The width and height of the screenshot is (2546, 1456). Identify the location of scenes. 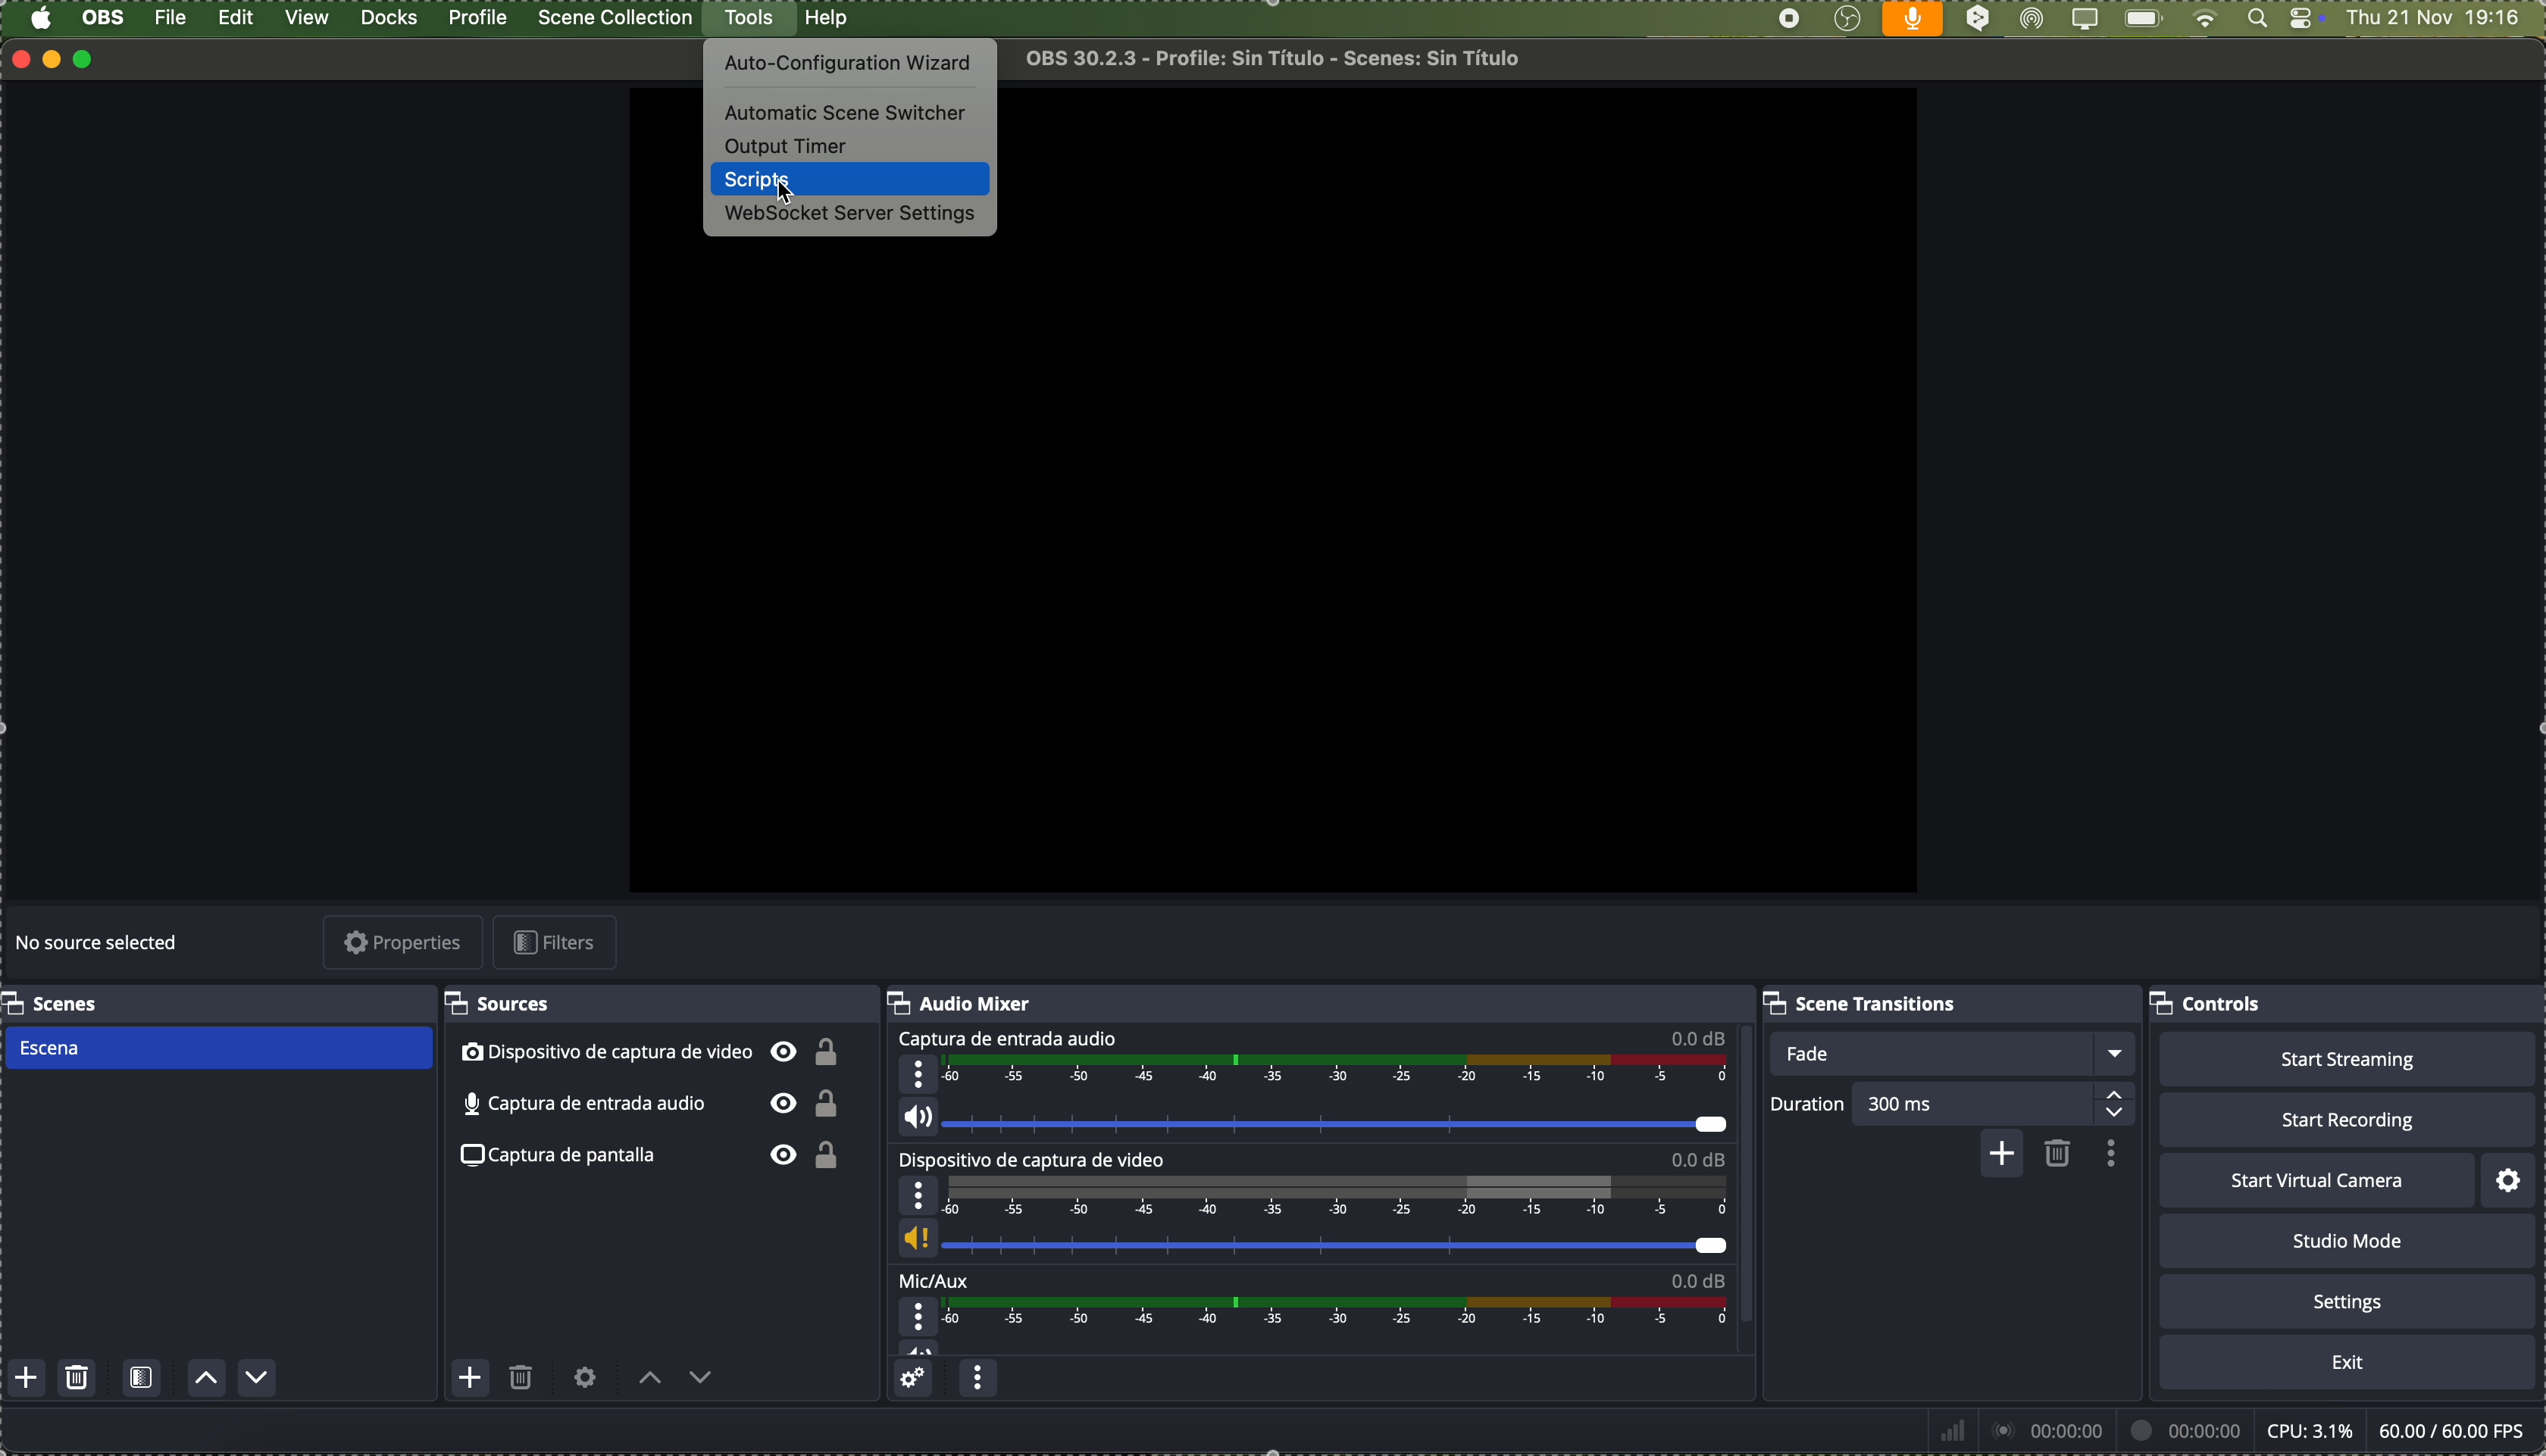
(54, 1003).